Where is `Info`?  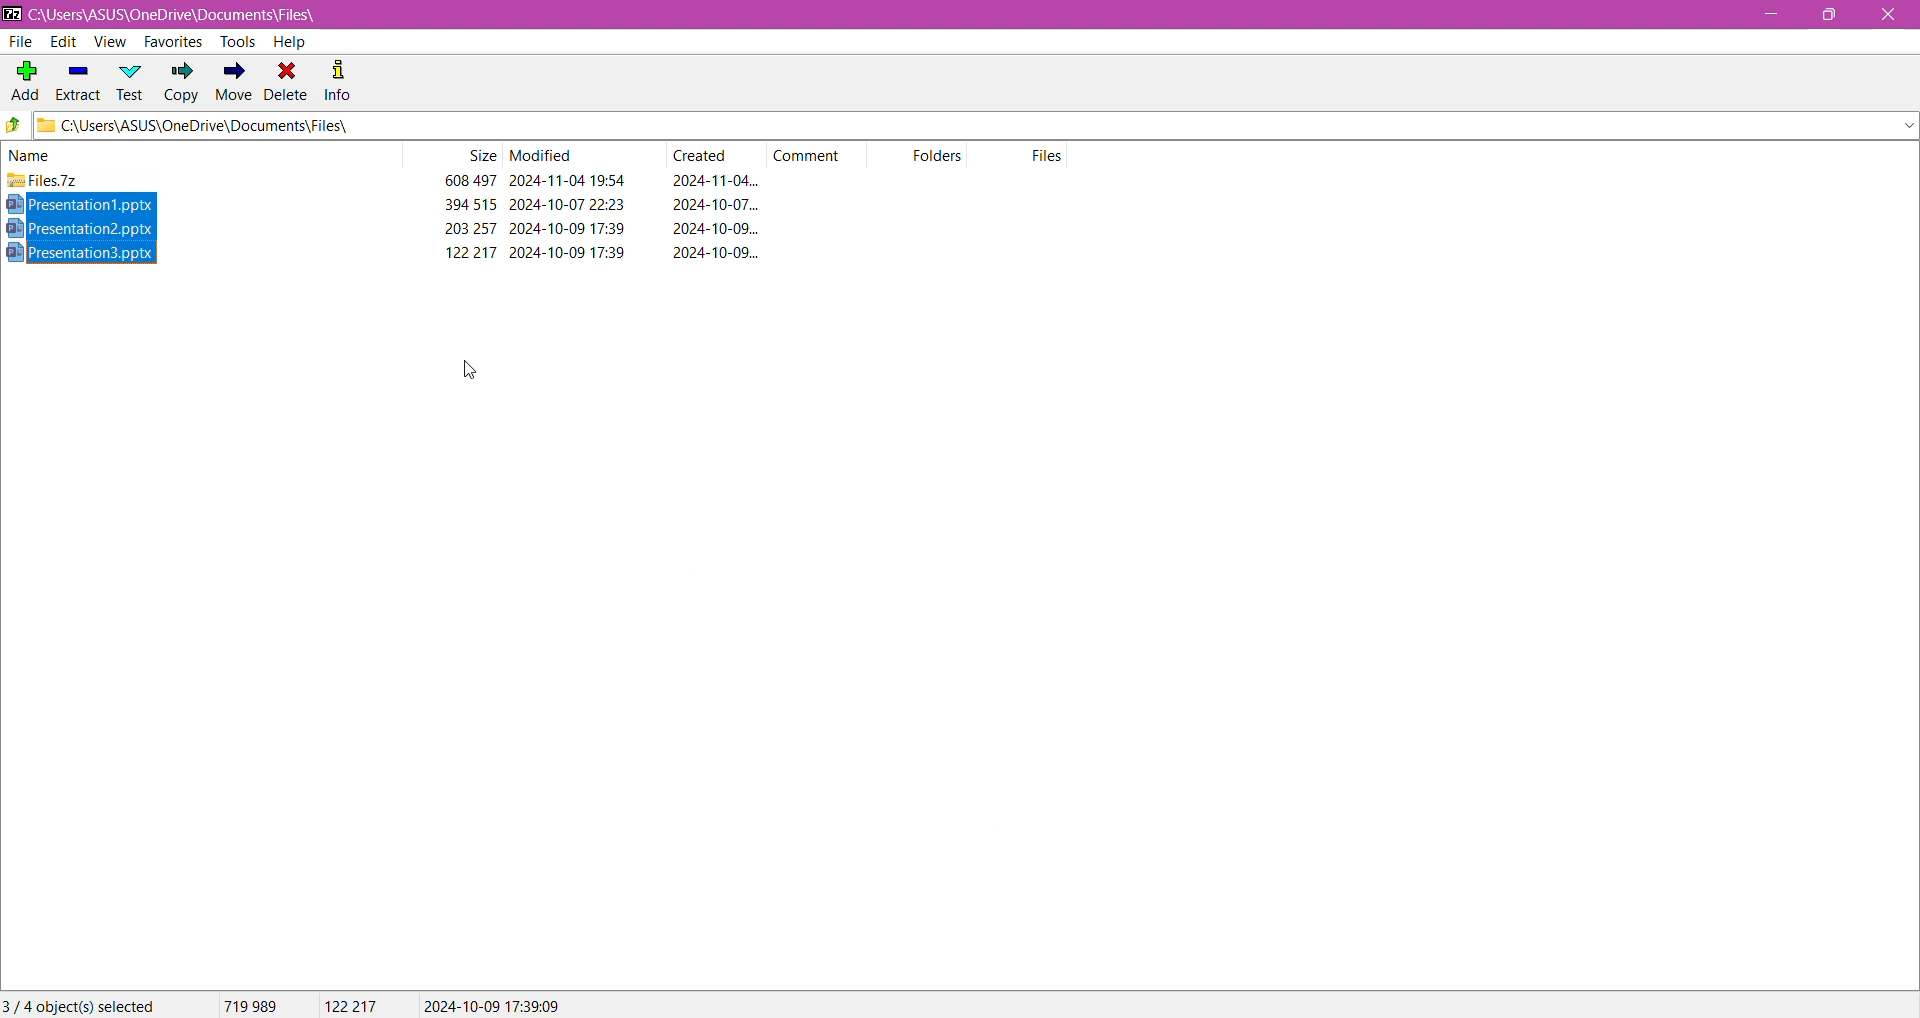 Info is located at coordinates (339, 79).